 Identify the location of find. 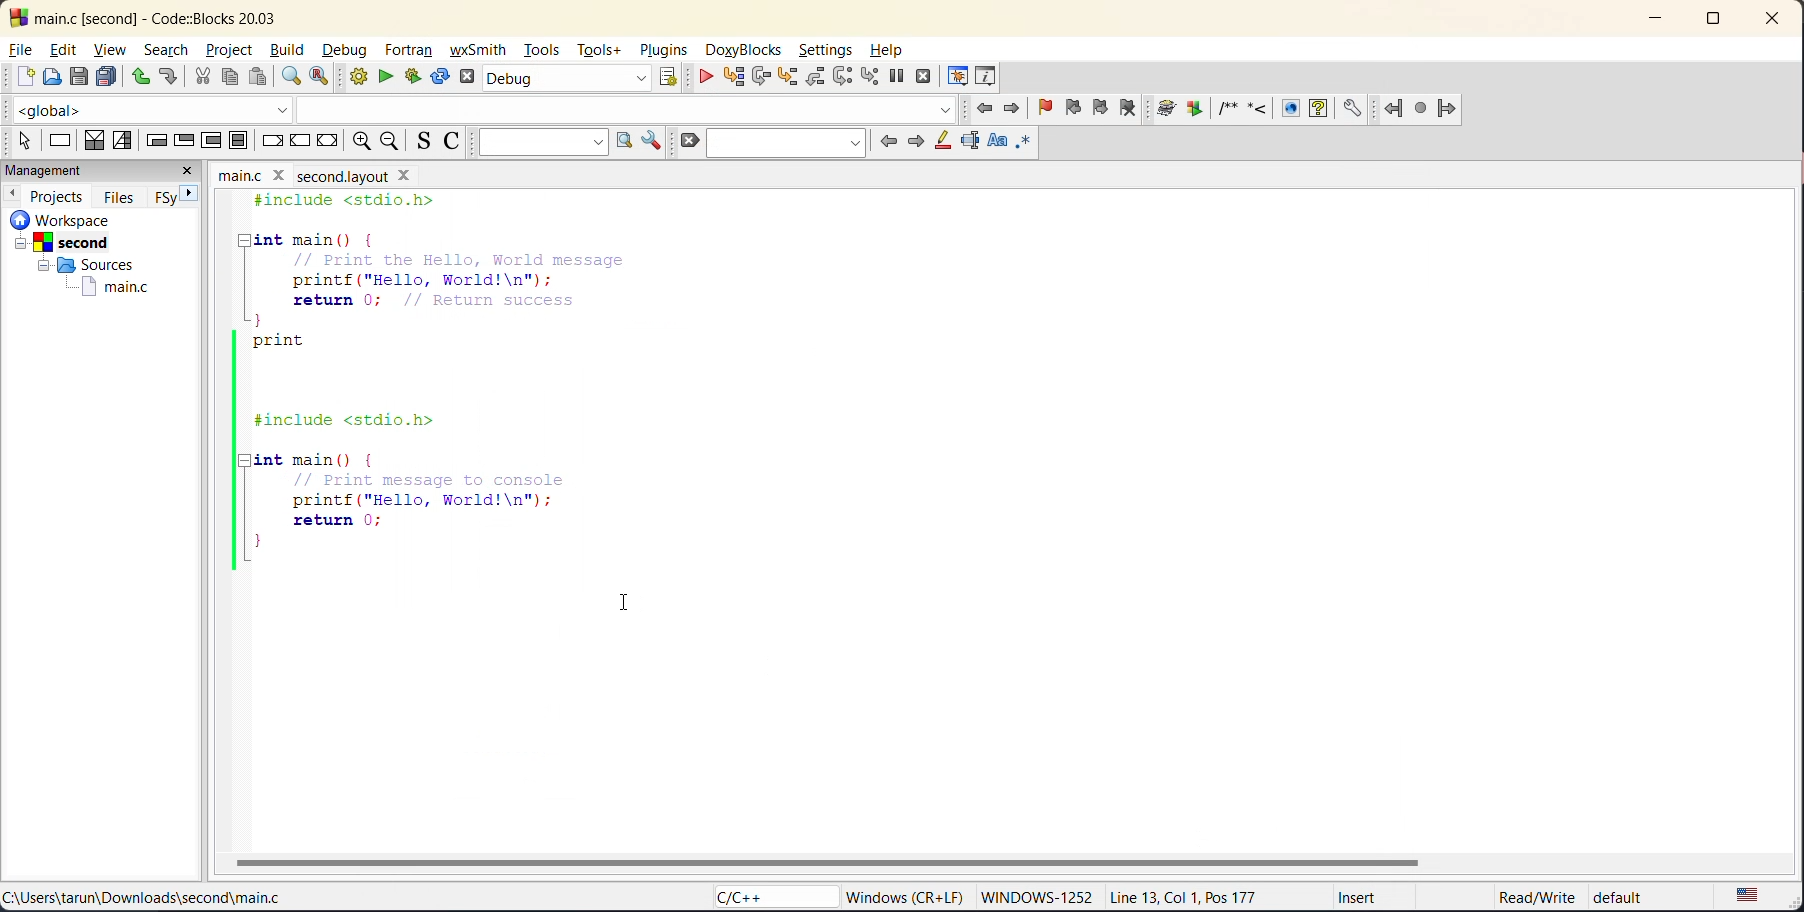
(292, 77).